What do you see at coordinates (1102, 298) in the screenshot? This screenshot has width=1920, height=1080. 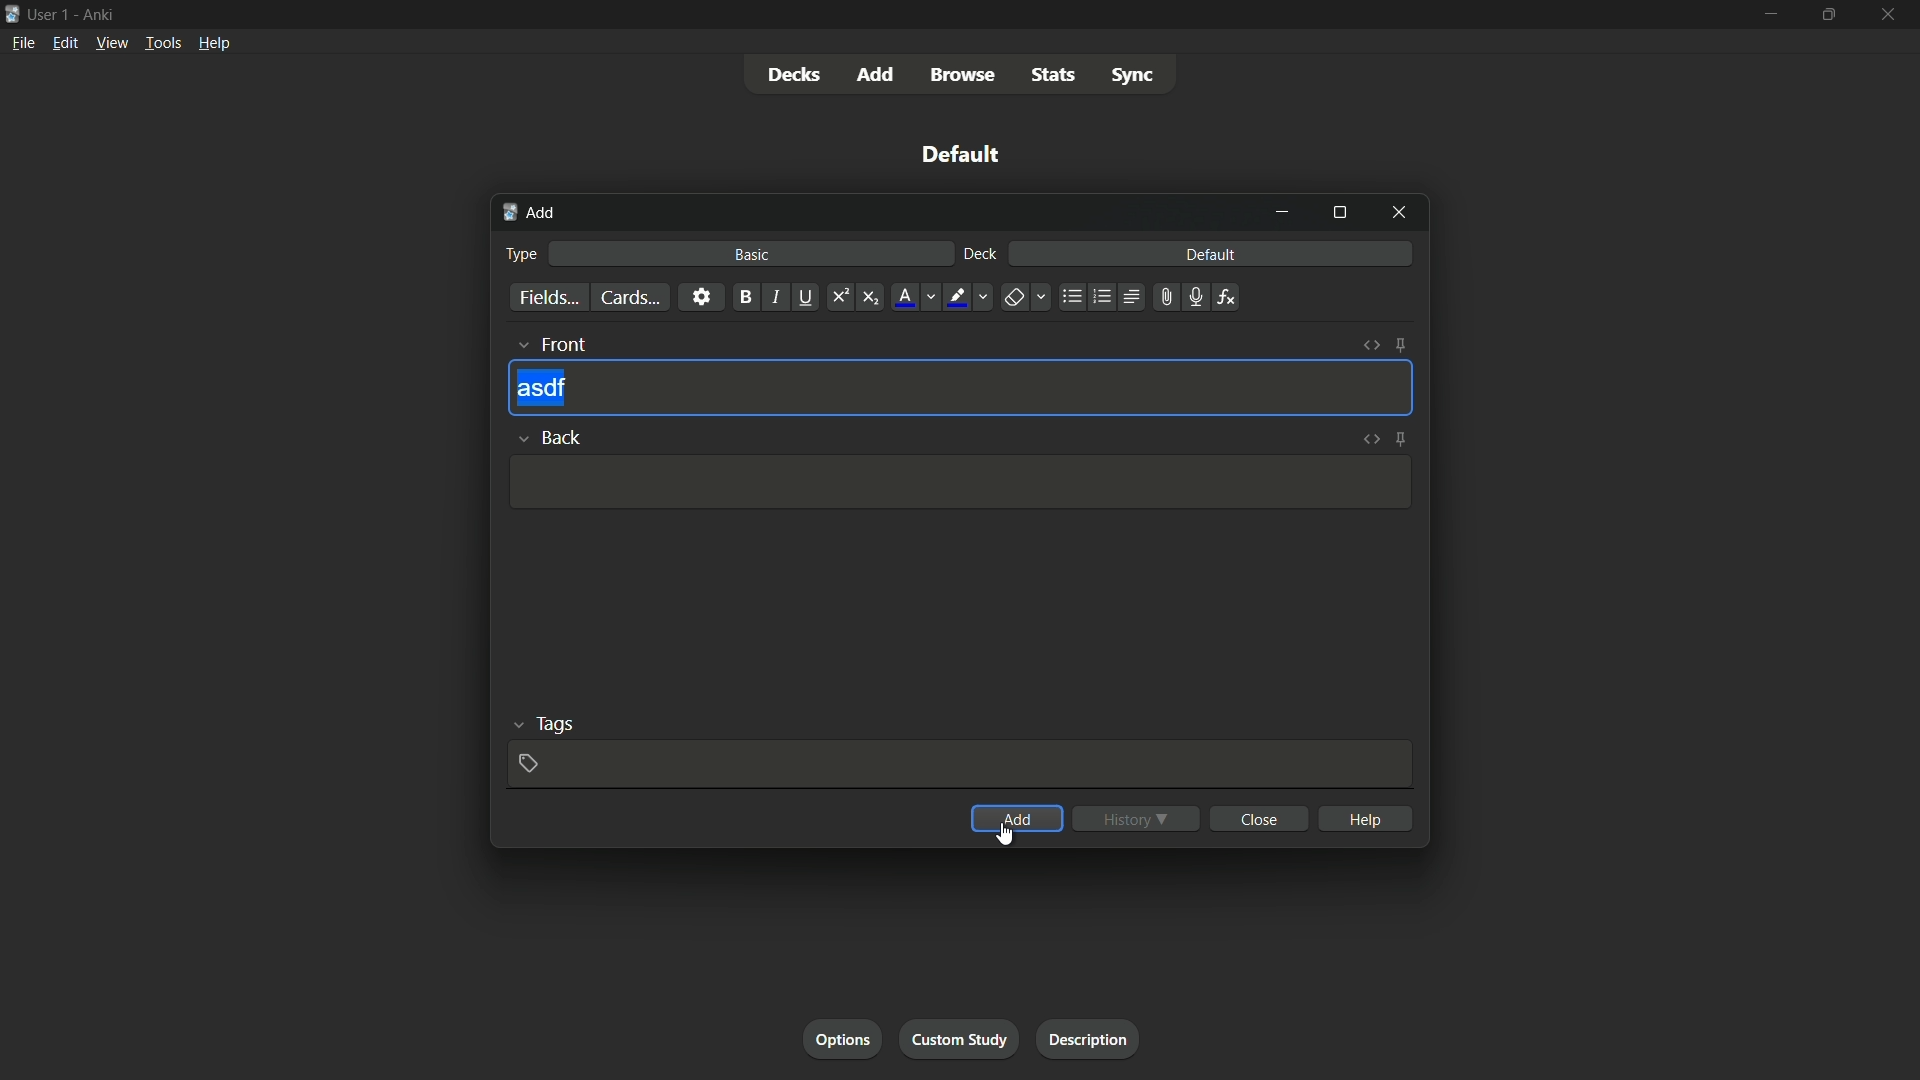 I see `ordered list` at bounding box center [1102, 298].